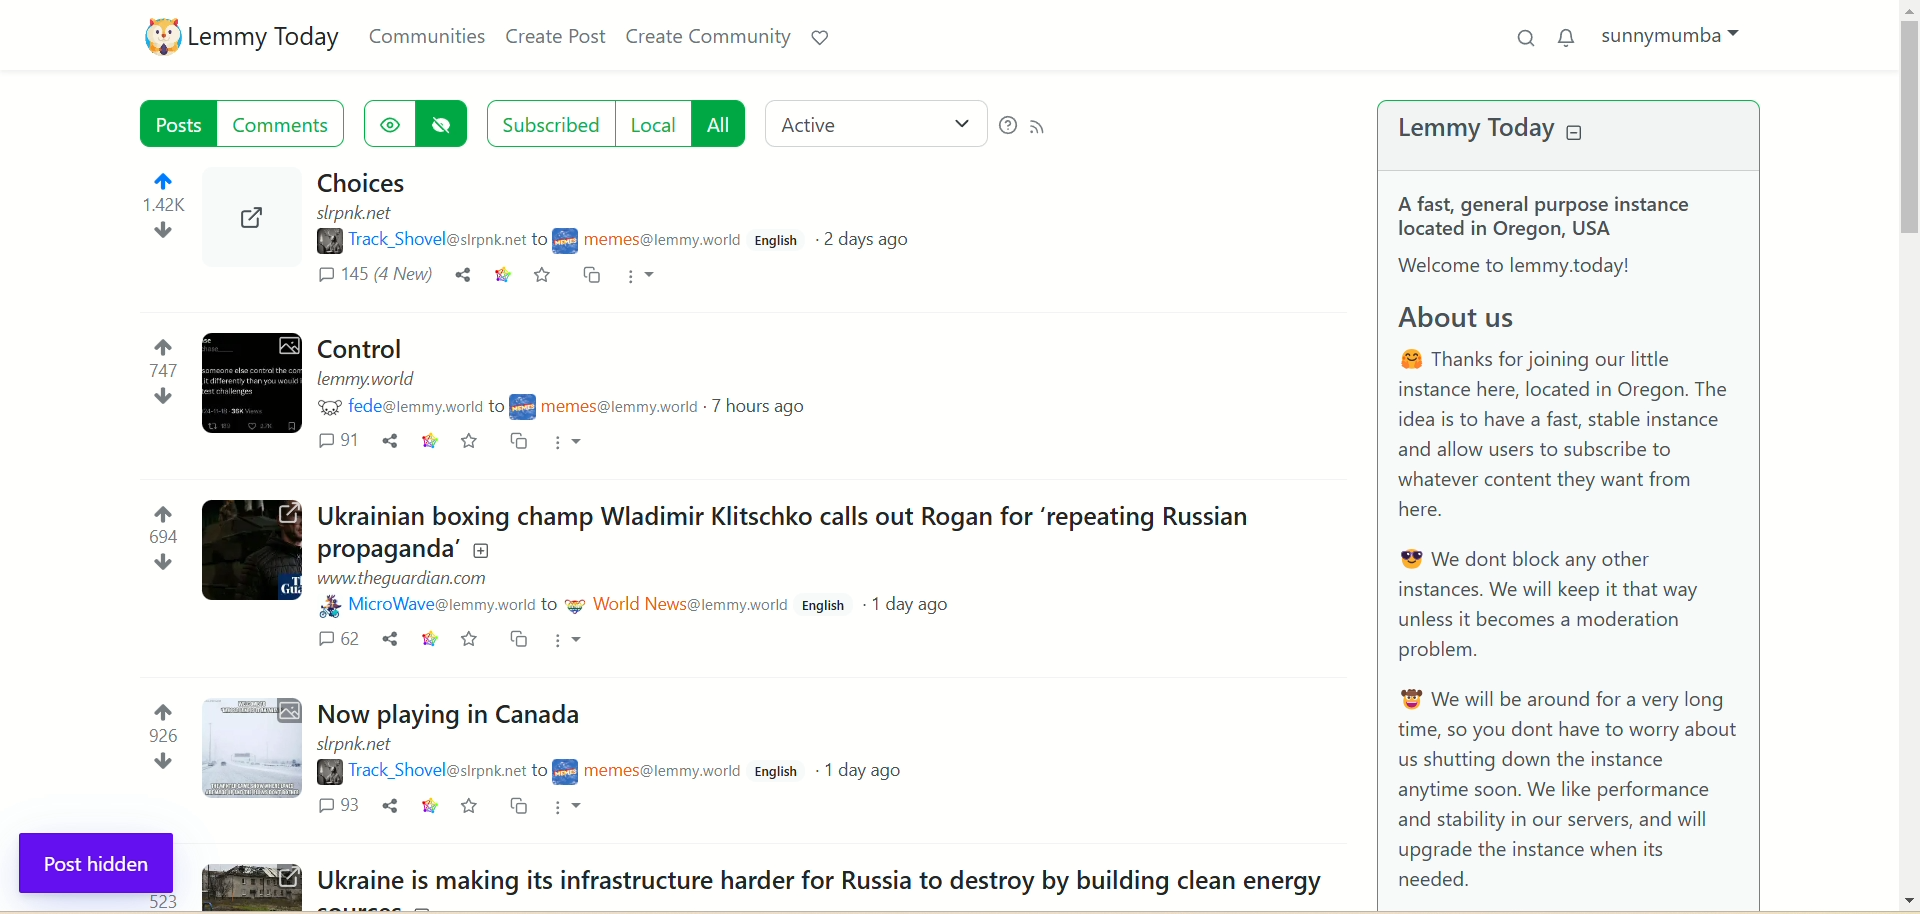  I want to click on share, so click(464, 275).